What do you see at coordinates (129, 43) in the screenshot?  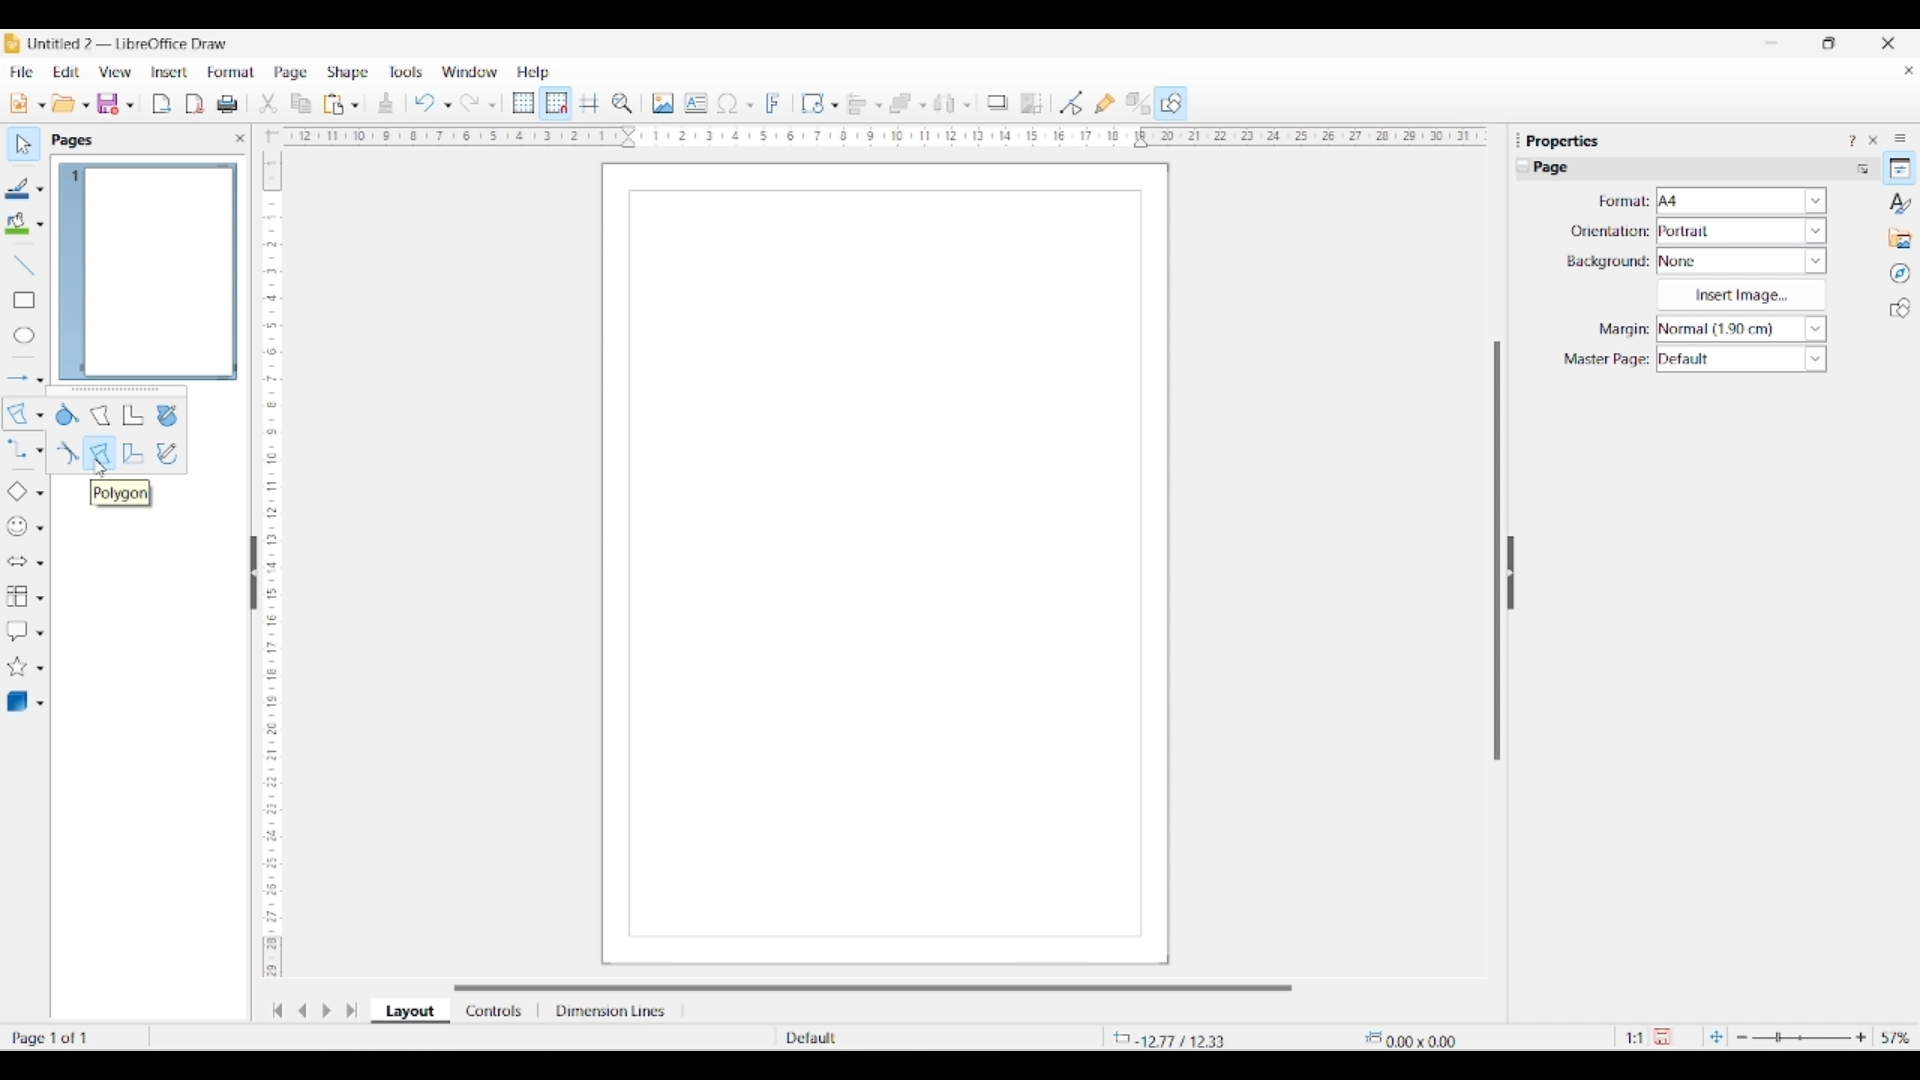 I see `Project and software name` at bounding box center [129, 43].